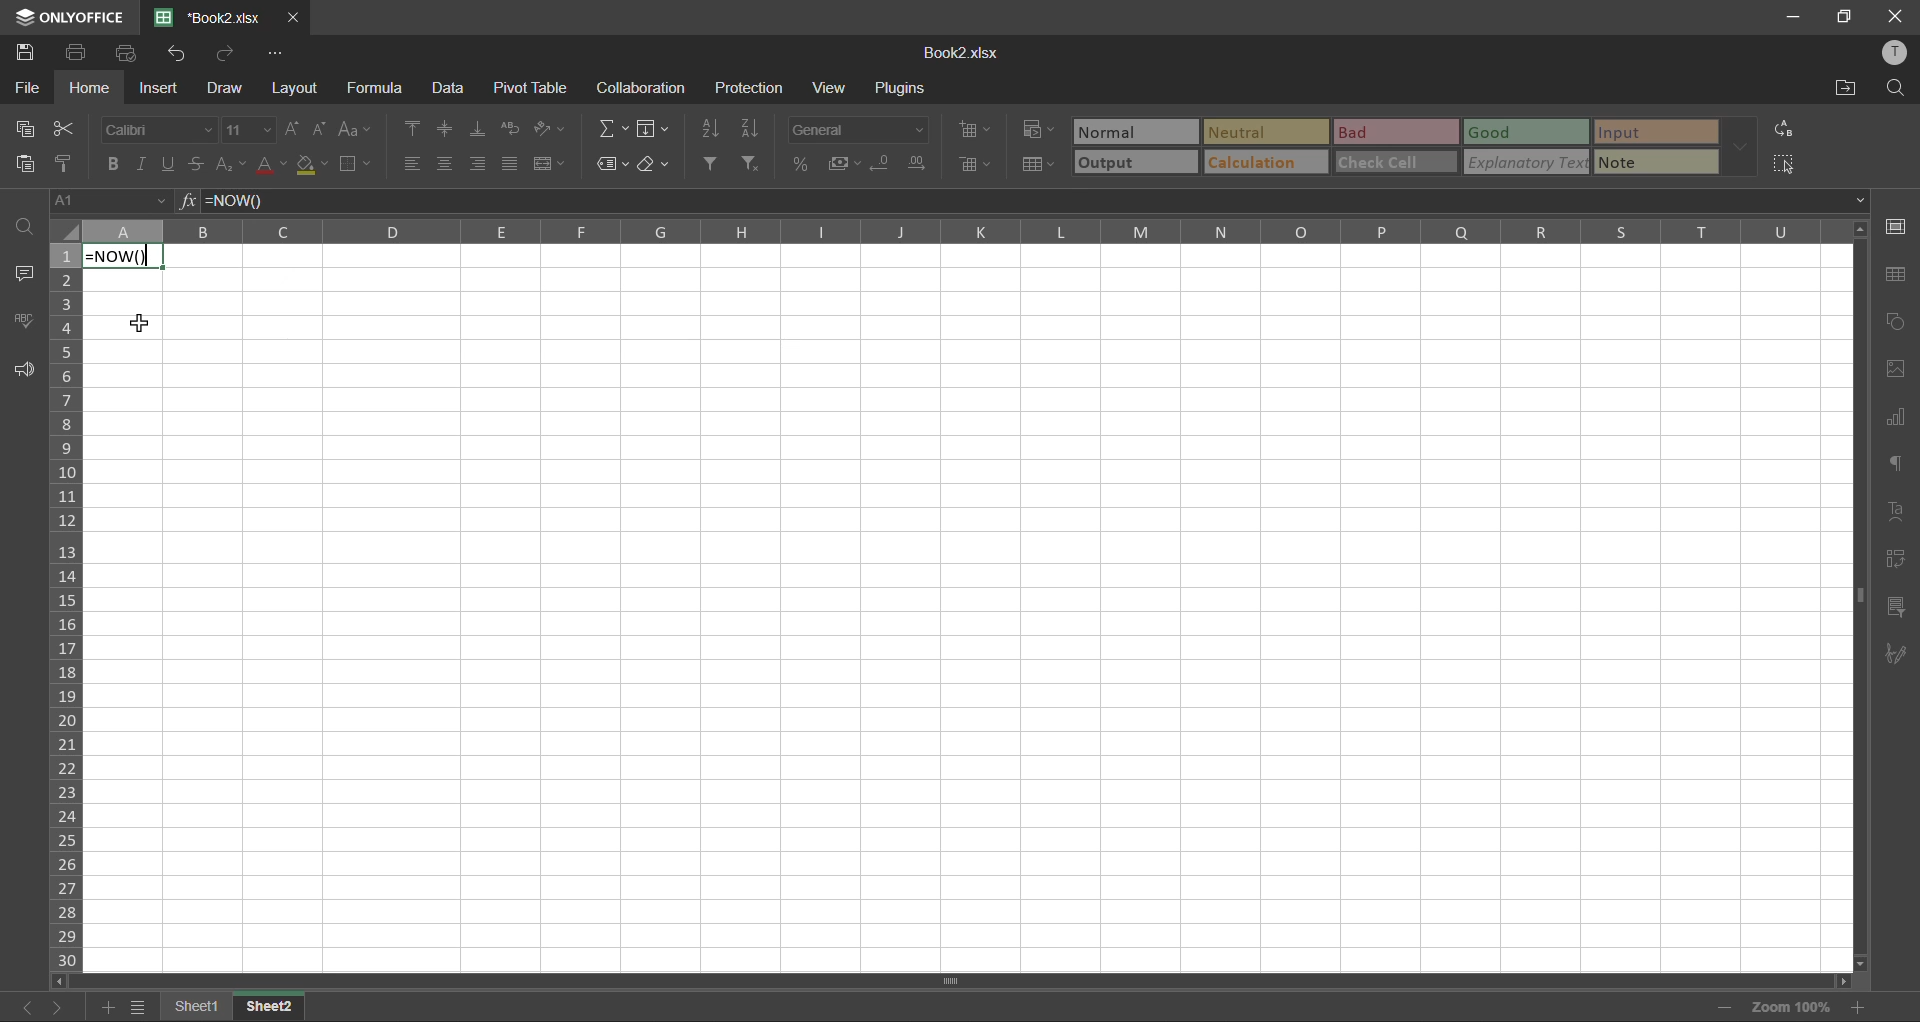 The width and height of the screenshot is (1920, 1022). I want to click on redo, so click(226, 54).